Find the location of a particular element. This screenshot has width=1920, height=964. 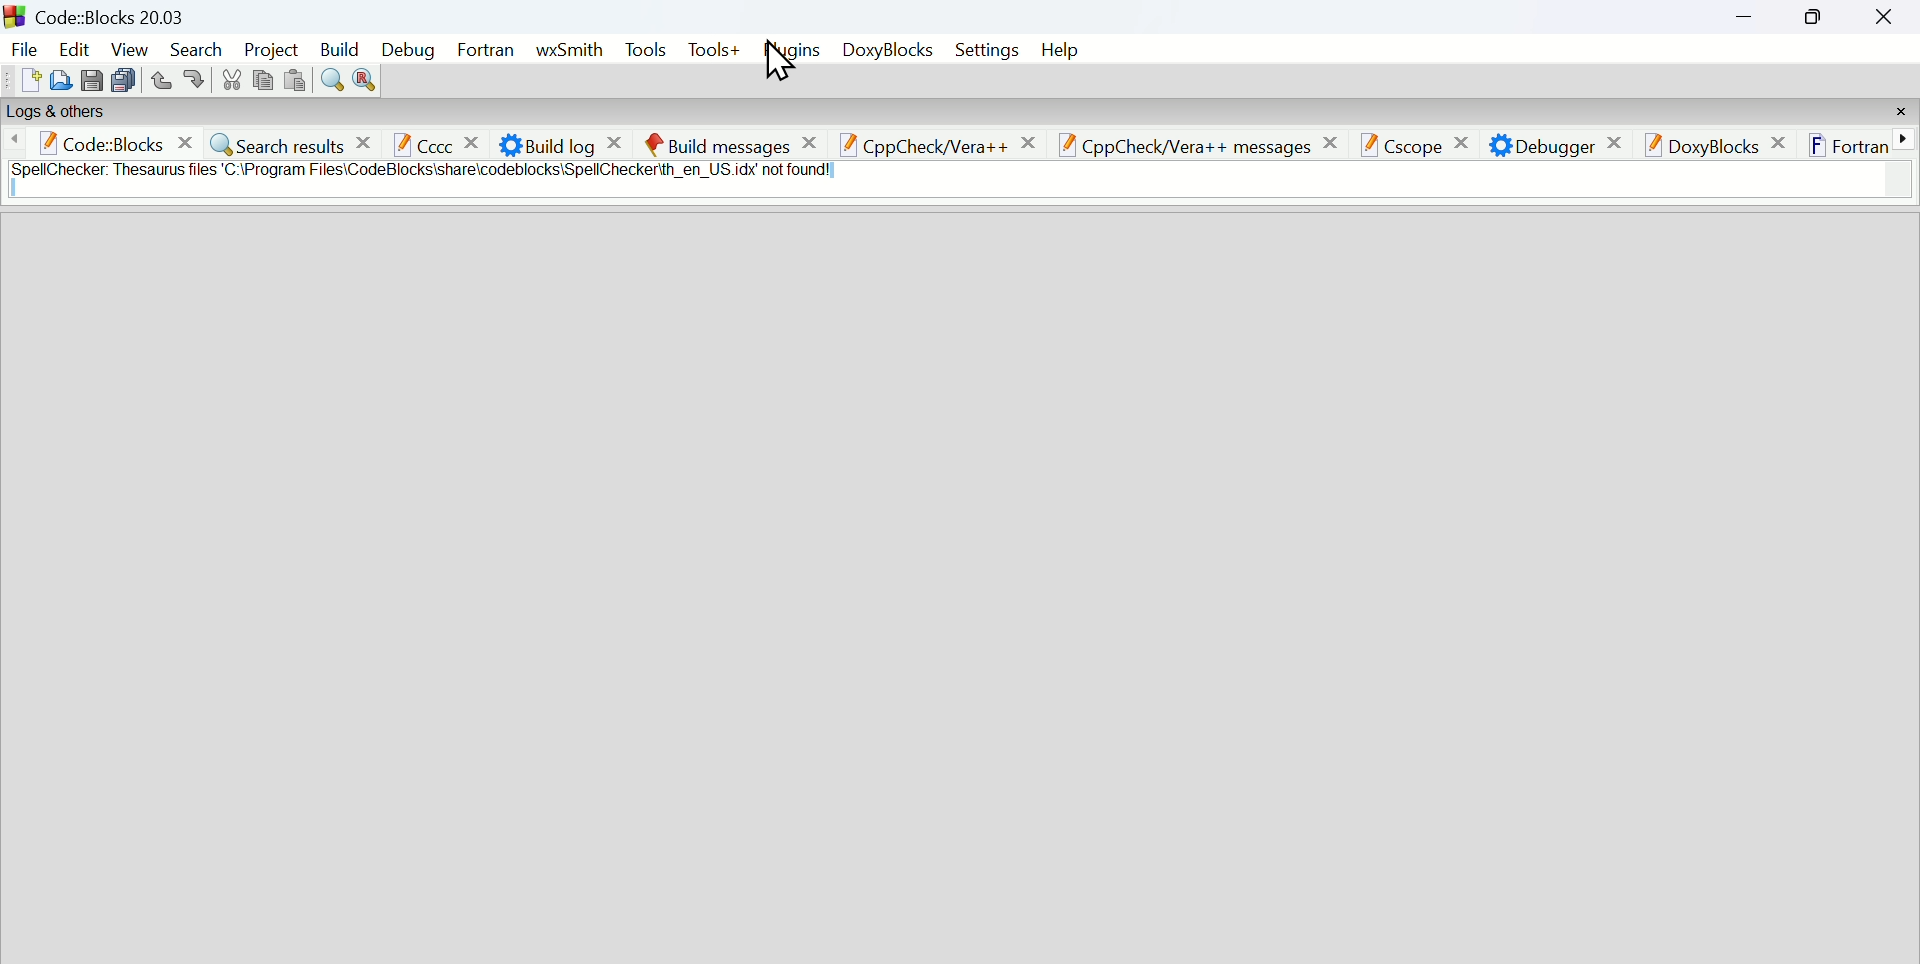

Undo is located at coordinates (162, 79).